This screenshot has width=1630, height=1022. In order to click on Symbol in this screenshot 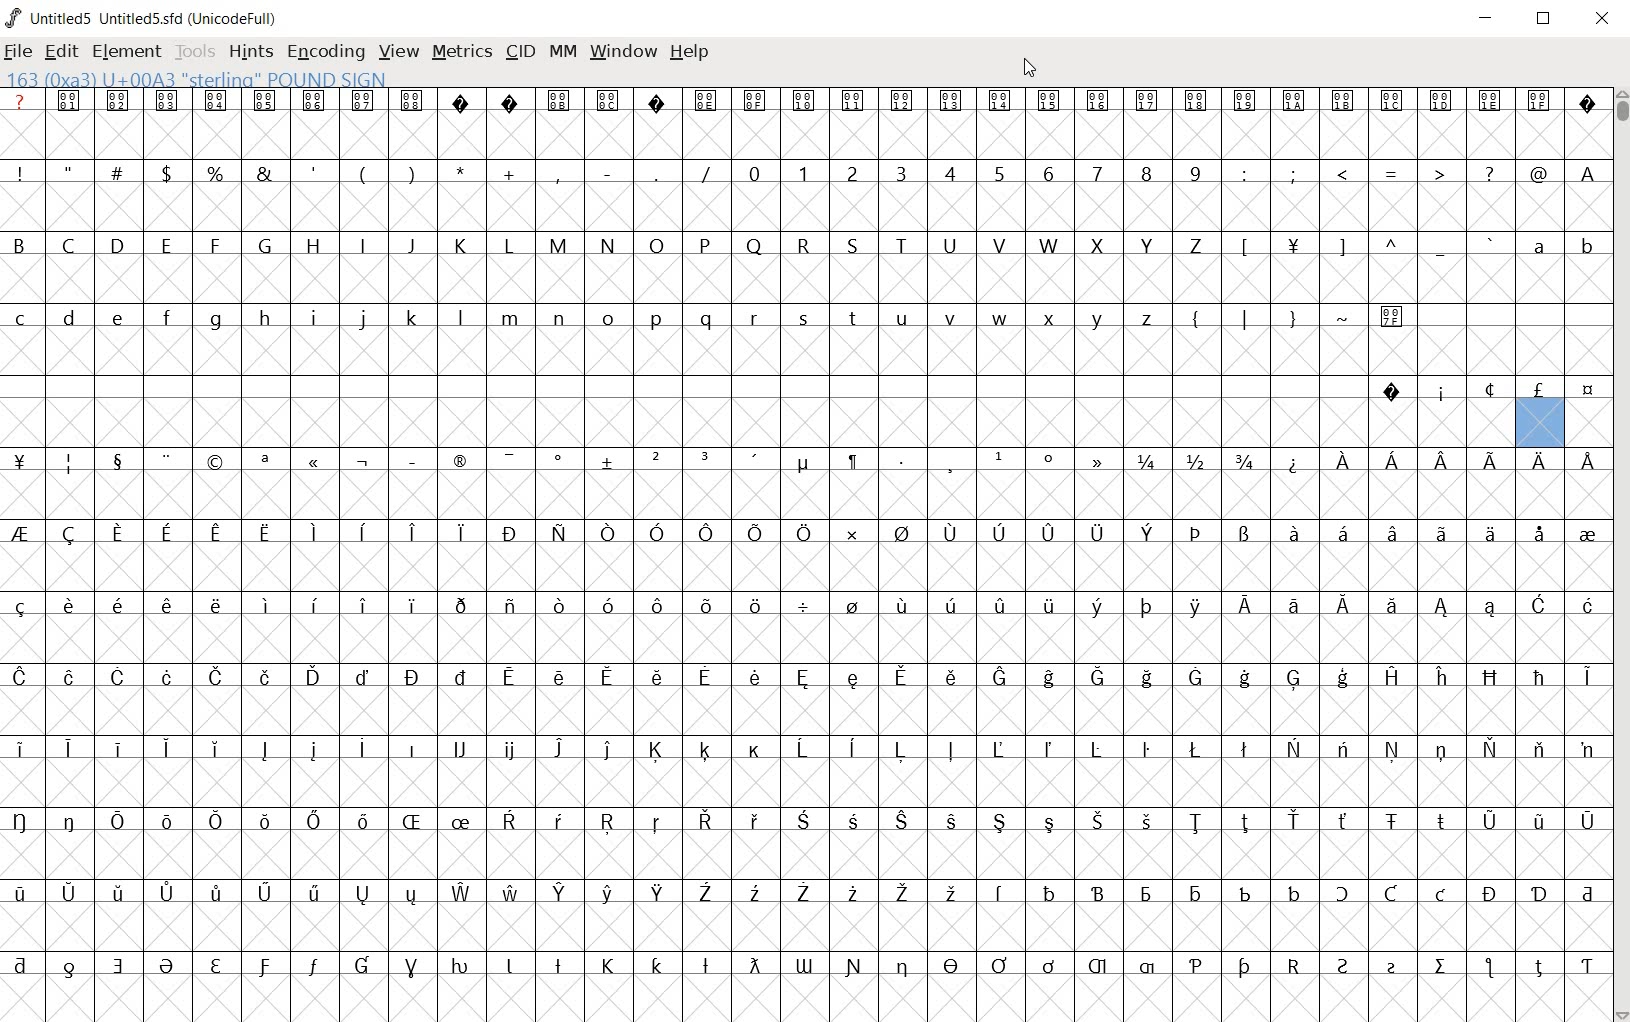, I will do `click(216, 967)`.